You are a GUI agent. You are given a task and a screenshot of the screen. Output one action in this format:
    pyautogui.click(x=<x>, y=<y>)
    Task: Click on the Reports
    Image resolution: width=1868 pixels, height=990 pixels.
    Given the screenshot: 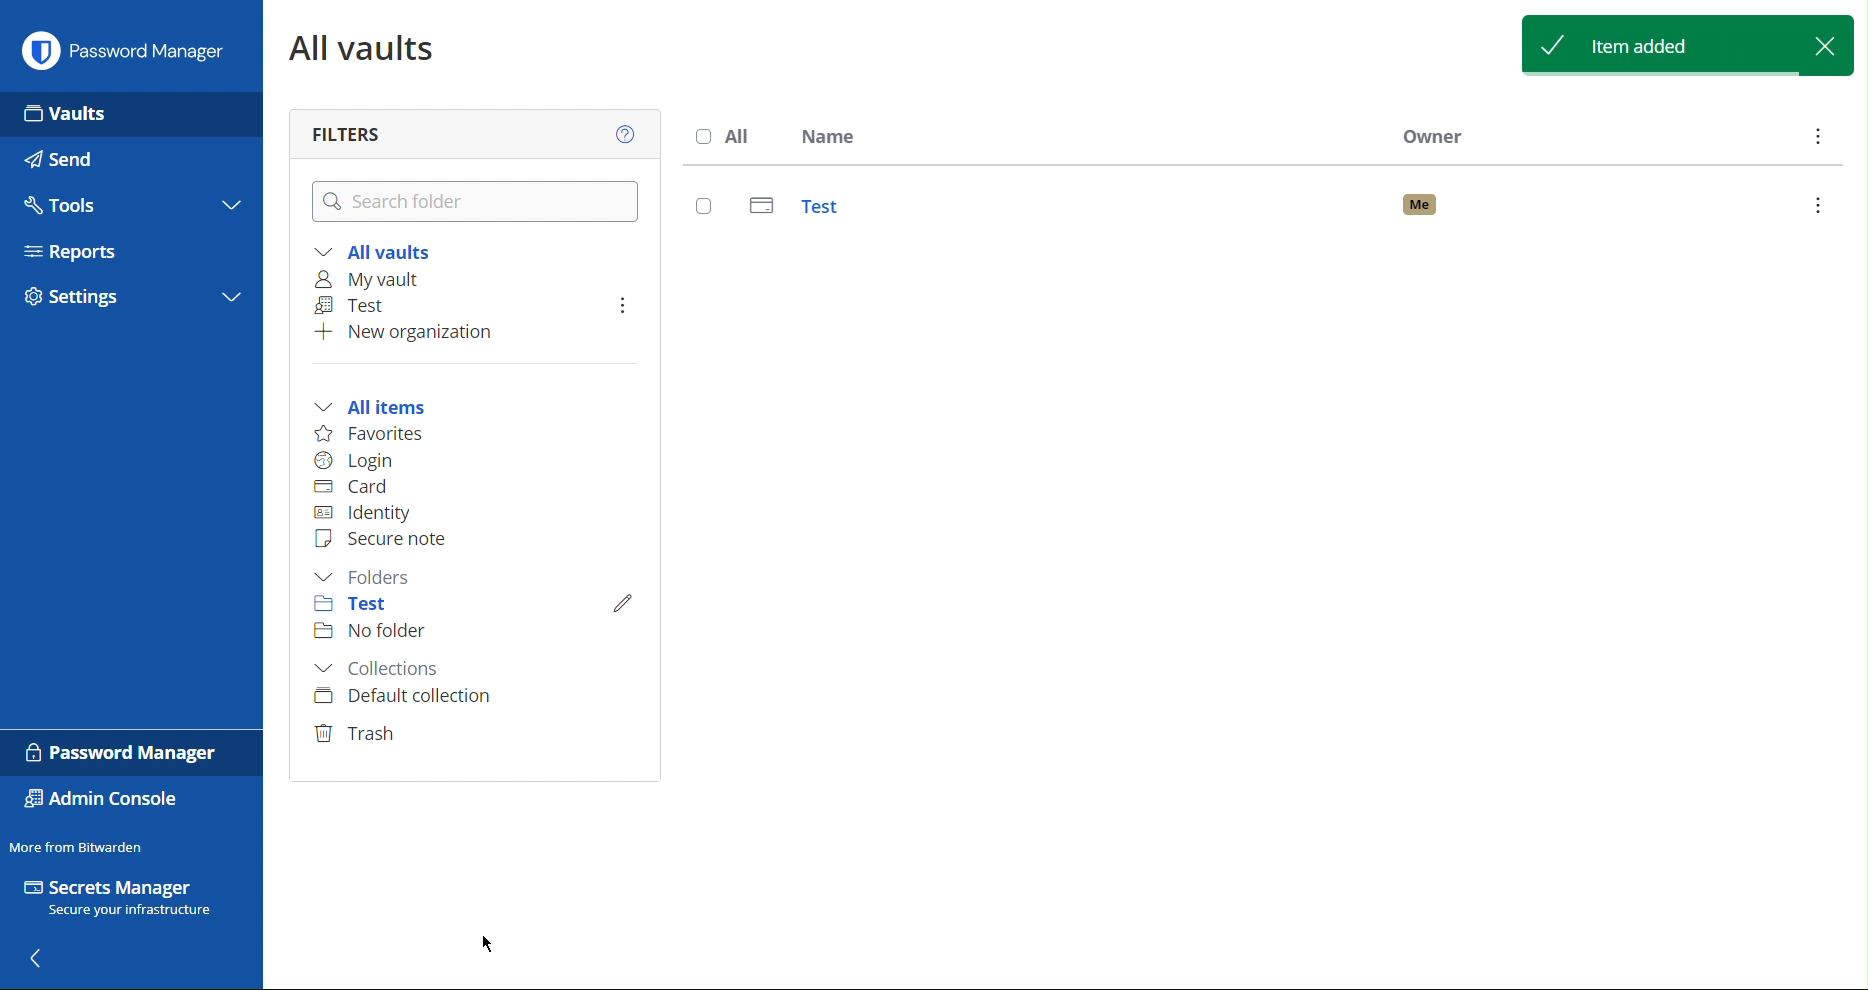 What is the action you would take?
    pyautogui.click(x=95, y=250)
    